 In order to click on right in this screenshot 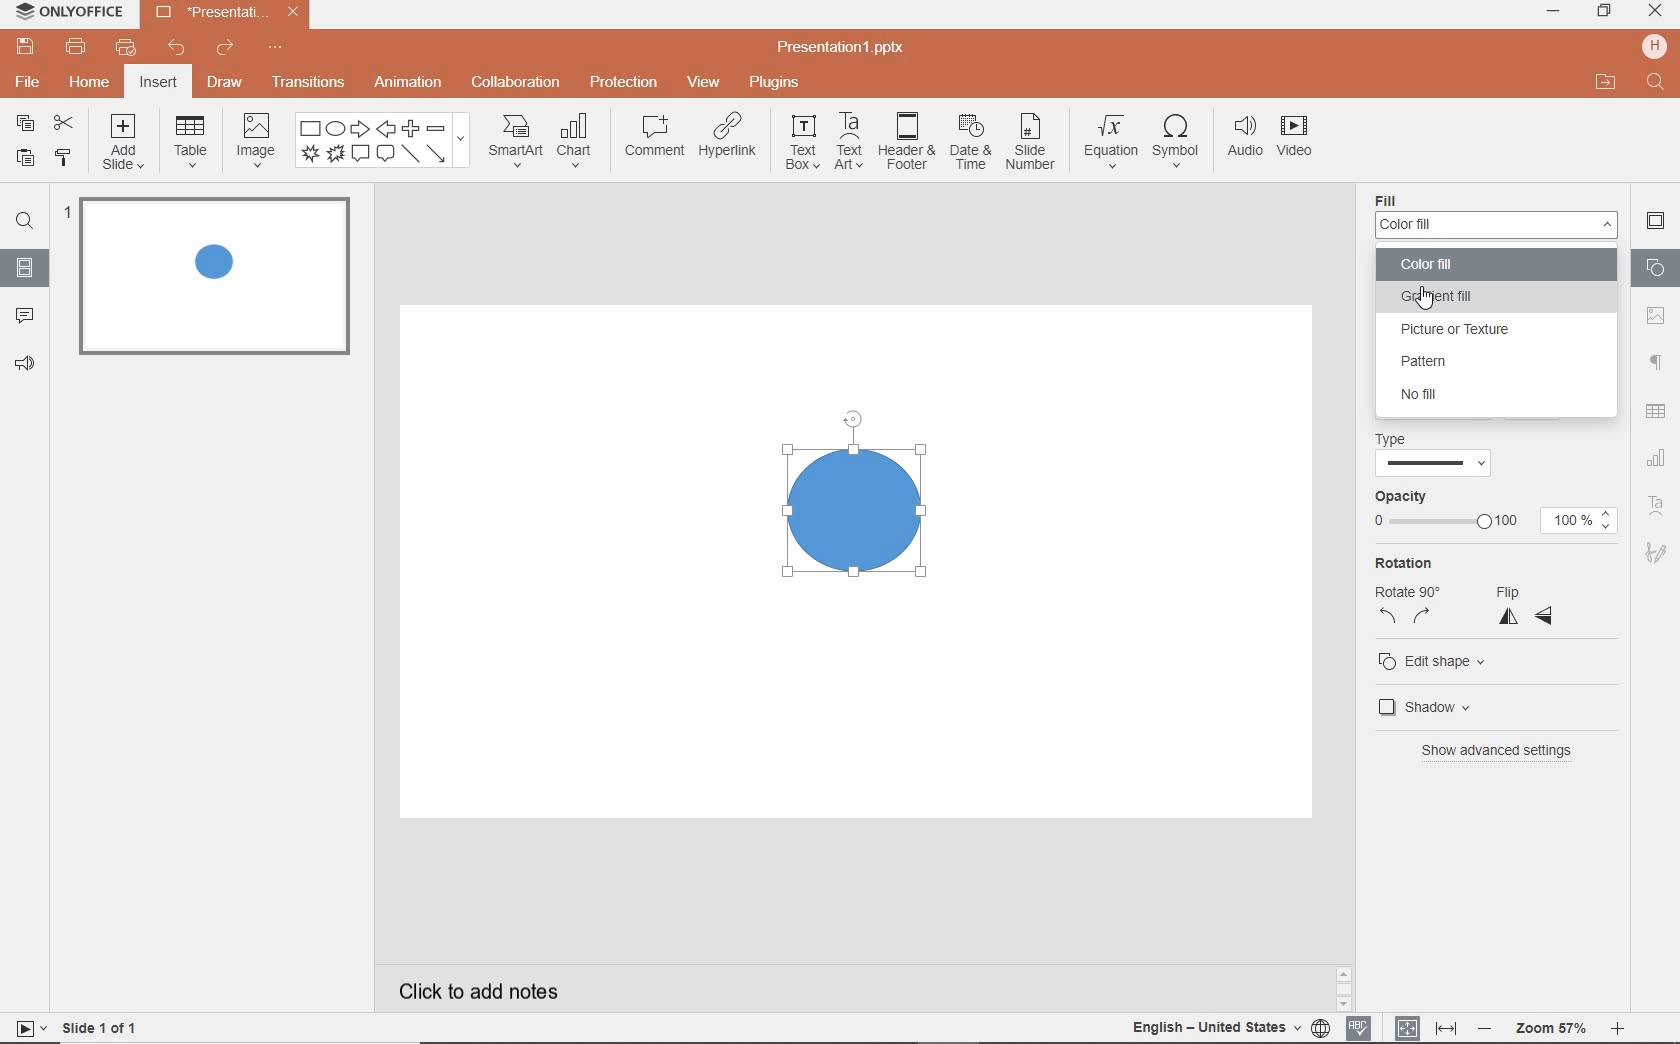, I will do `click(1423, 619)`.